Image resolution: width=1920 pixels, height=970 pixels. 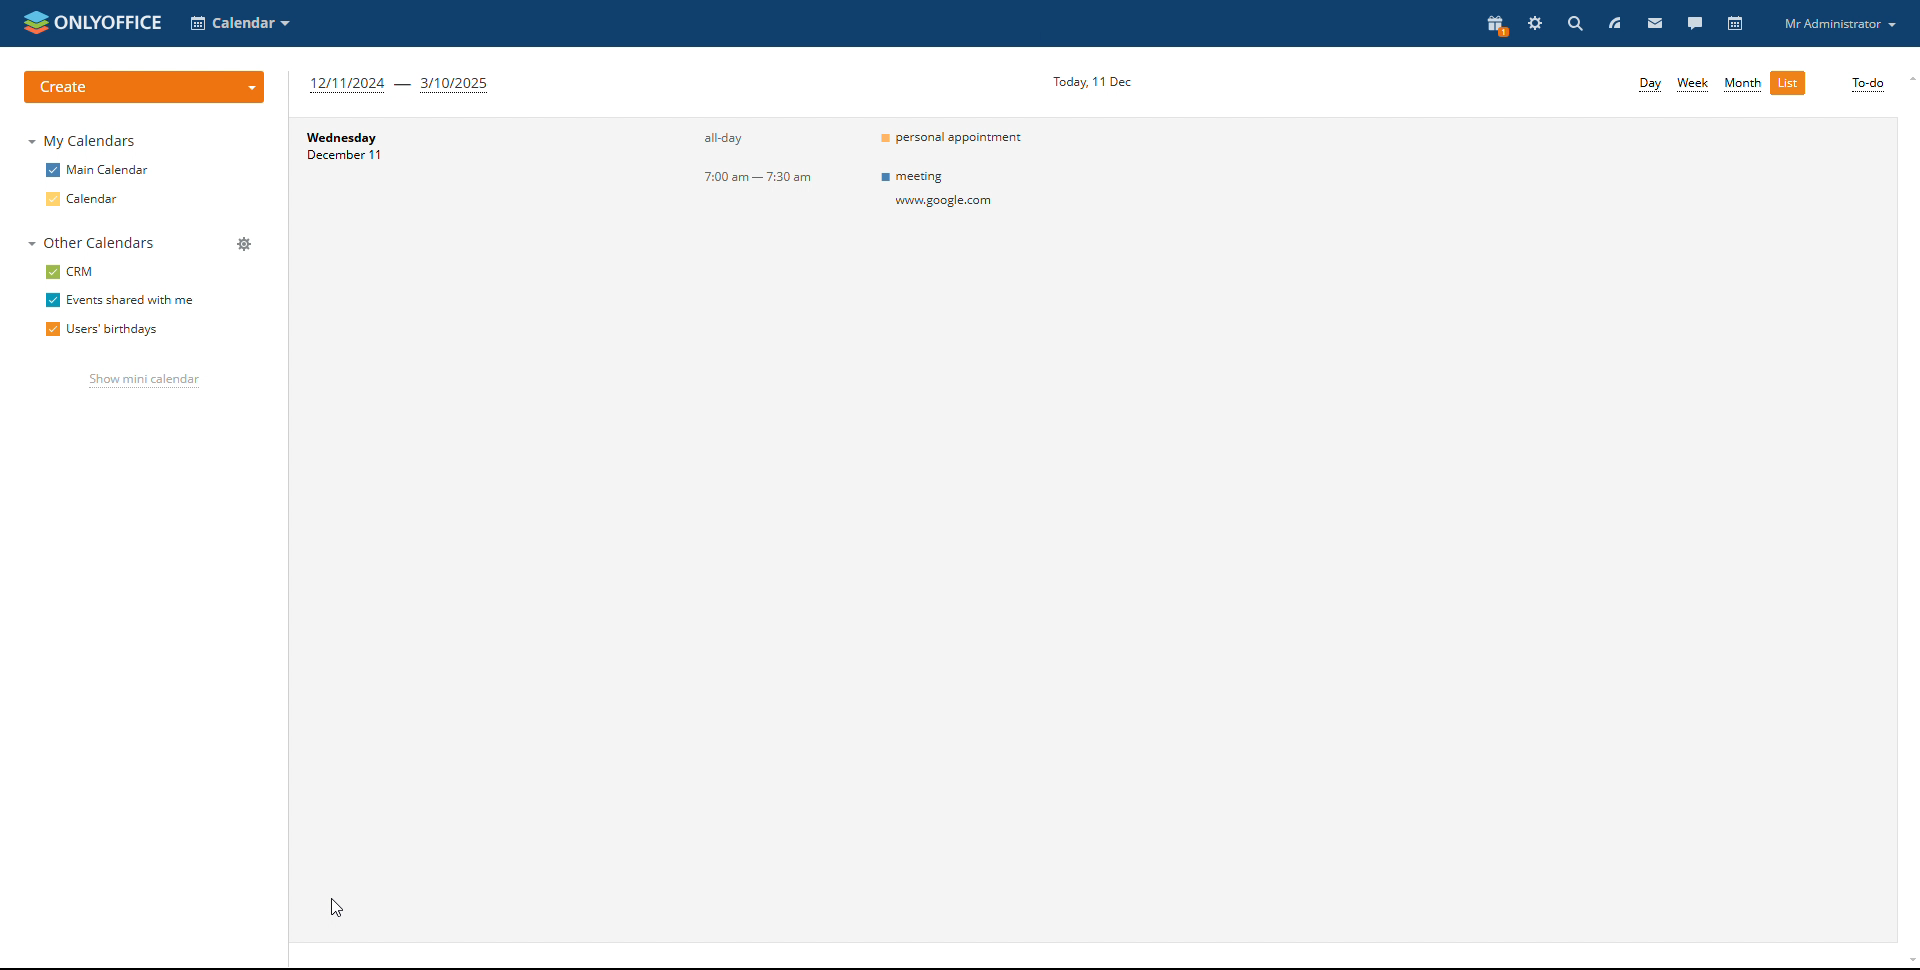 I want to click on next 3 months, so click(x=400, y=84).